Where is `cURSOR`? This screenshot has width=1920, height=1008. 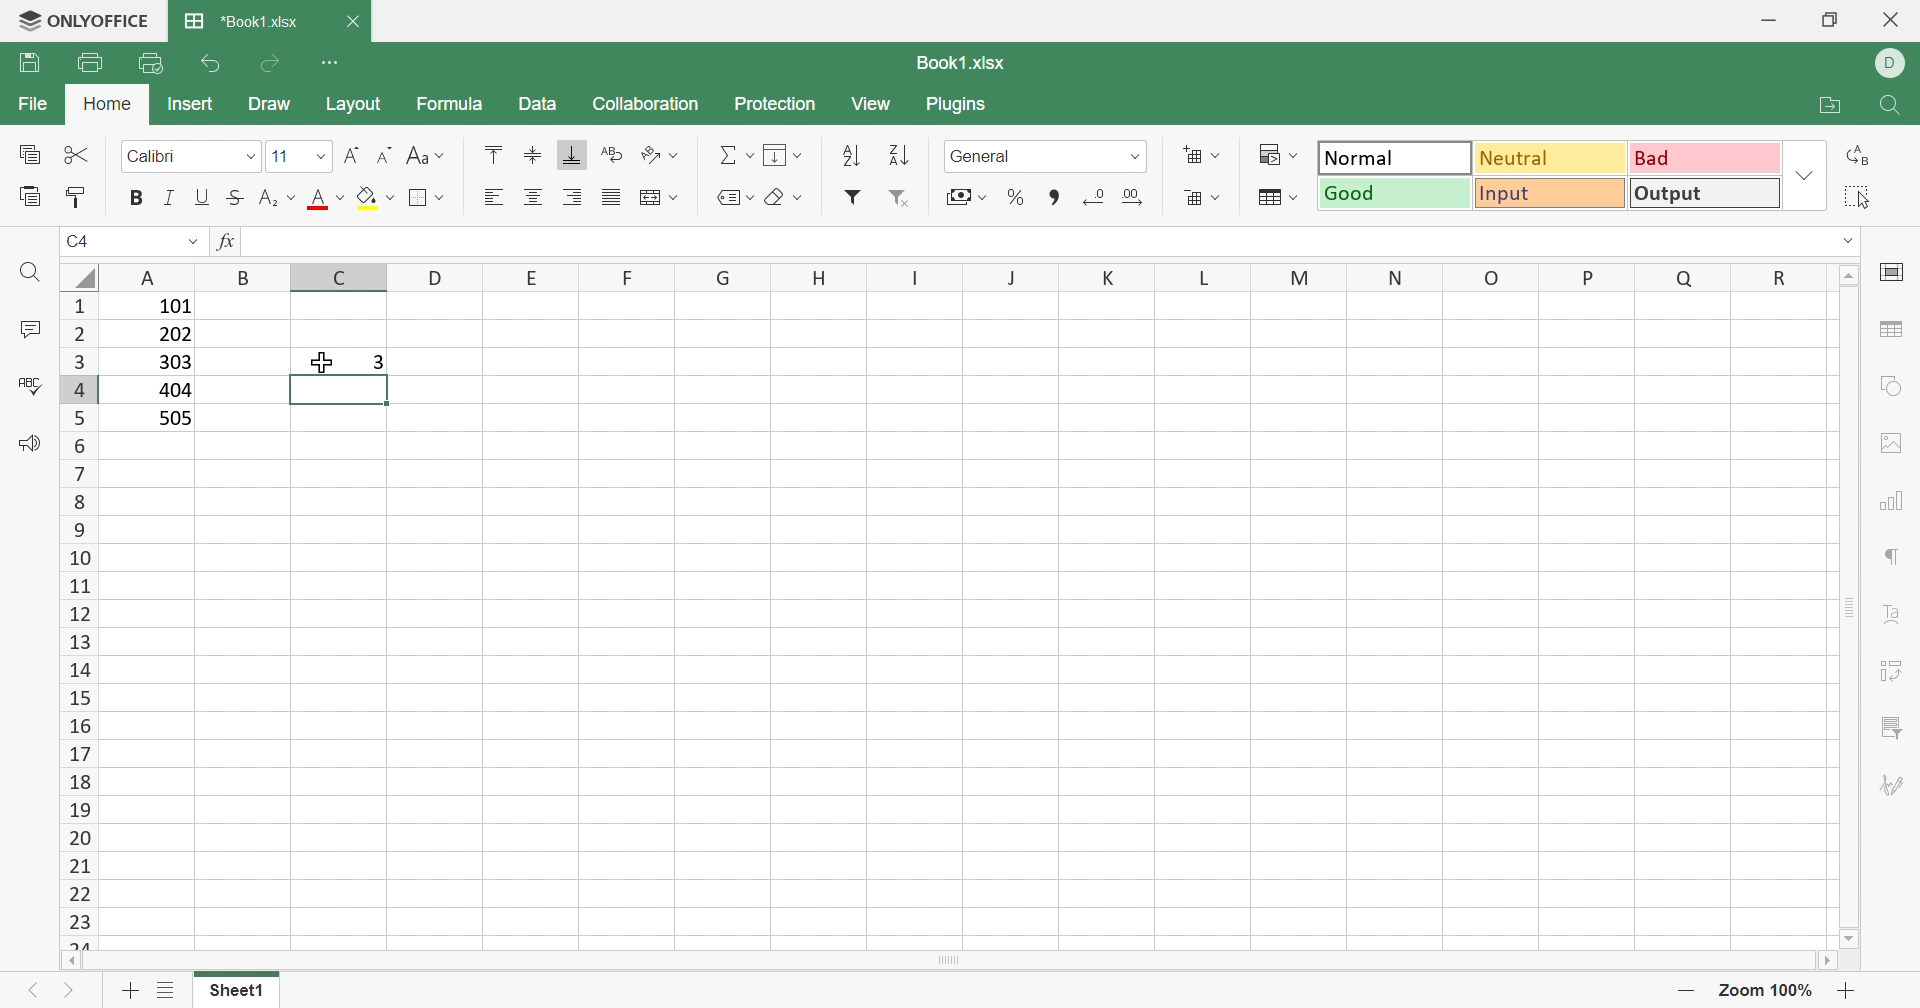 cURSOR is located at coordinates (320, 364).